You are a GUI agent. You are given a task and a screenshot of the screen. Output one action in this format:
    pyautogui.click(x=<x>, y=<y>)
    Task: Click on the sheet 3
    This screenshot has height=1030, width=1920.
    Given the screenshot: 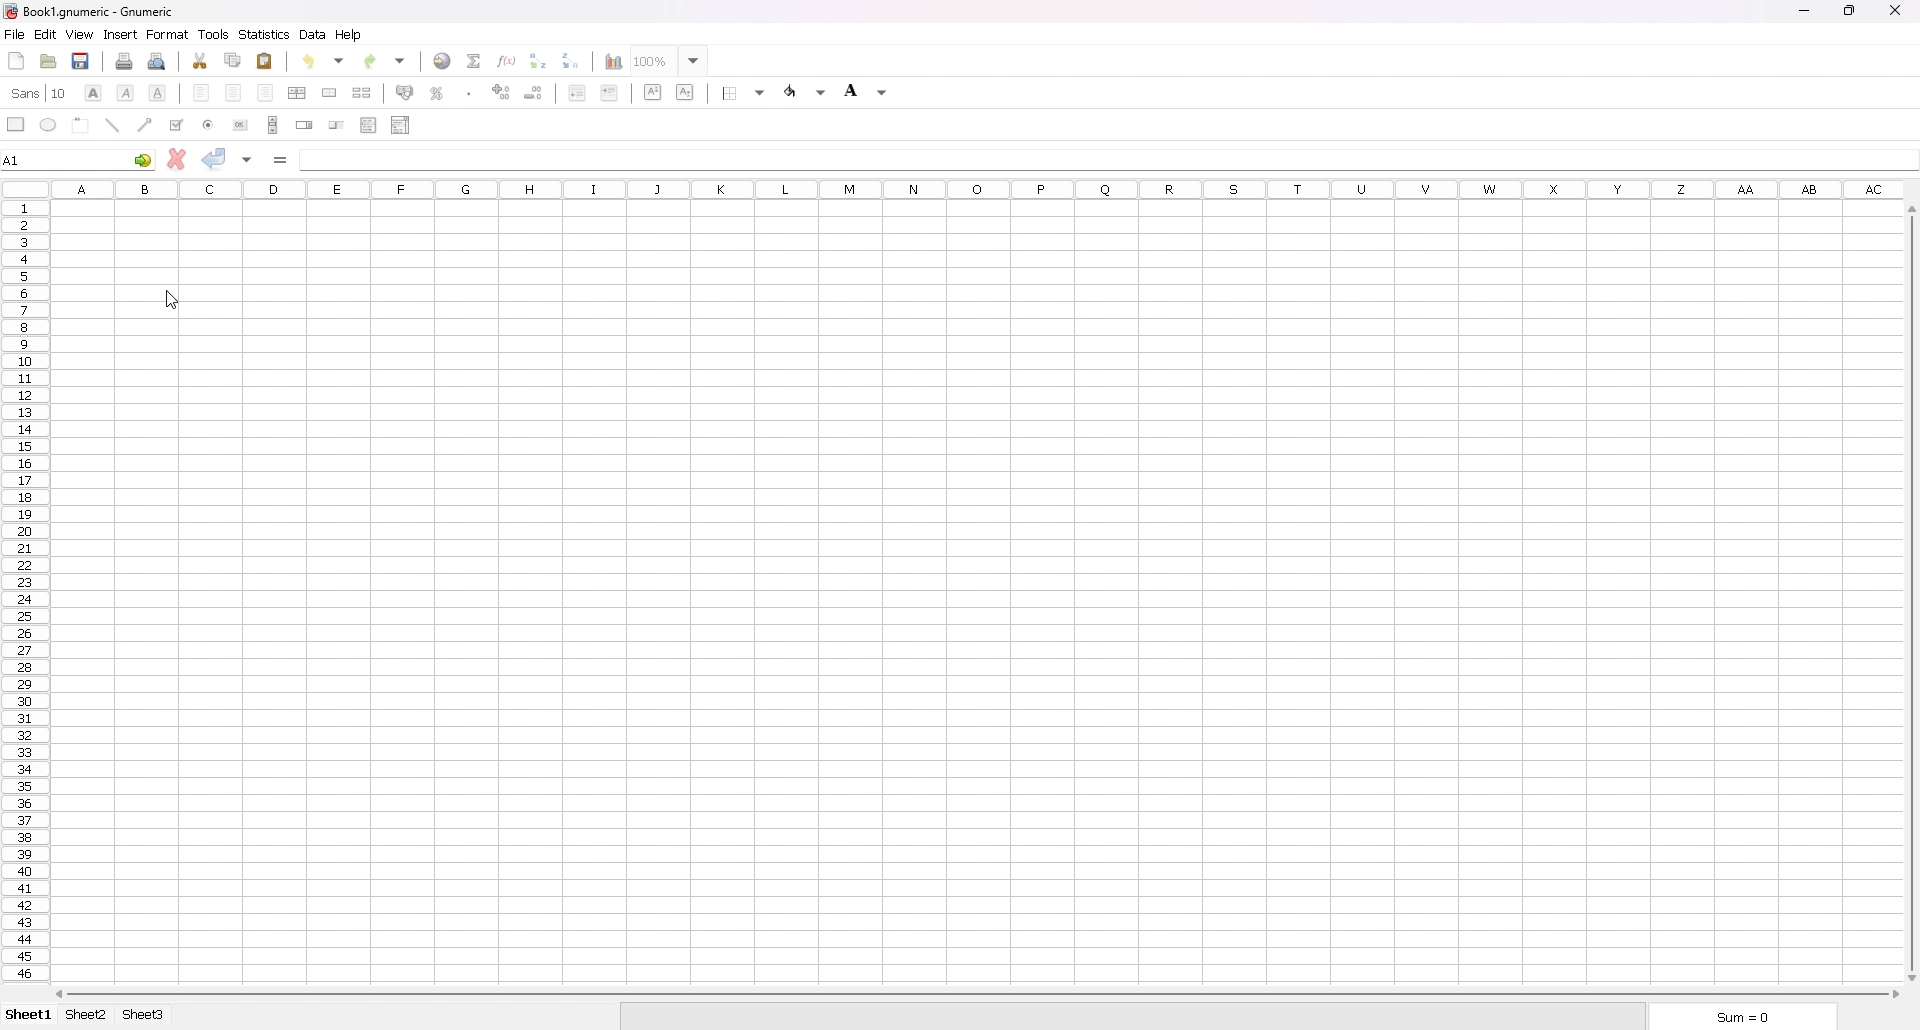 What is the action you would take?
    pyautogui.click(x=145, y=1016)
    